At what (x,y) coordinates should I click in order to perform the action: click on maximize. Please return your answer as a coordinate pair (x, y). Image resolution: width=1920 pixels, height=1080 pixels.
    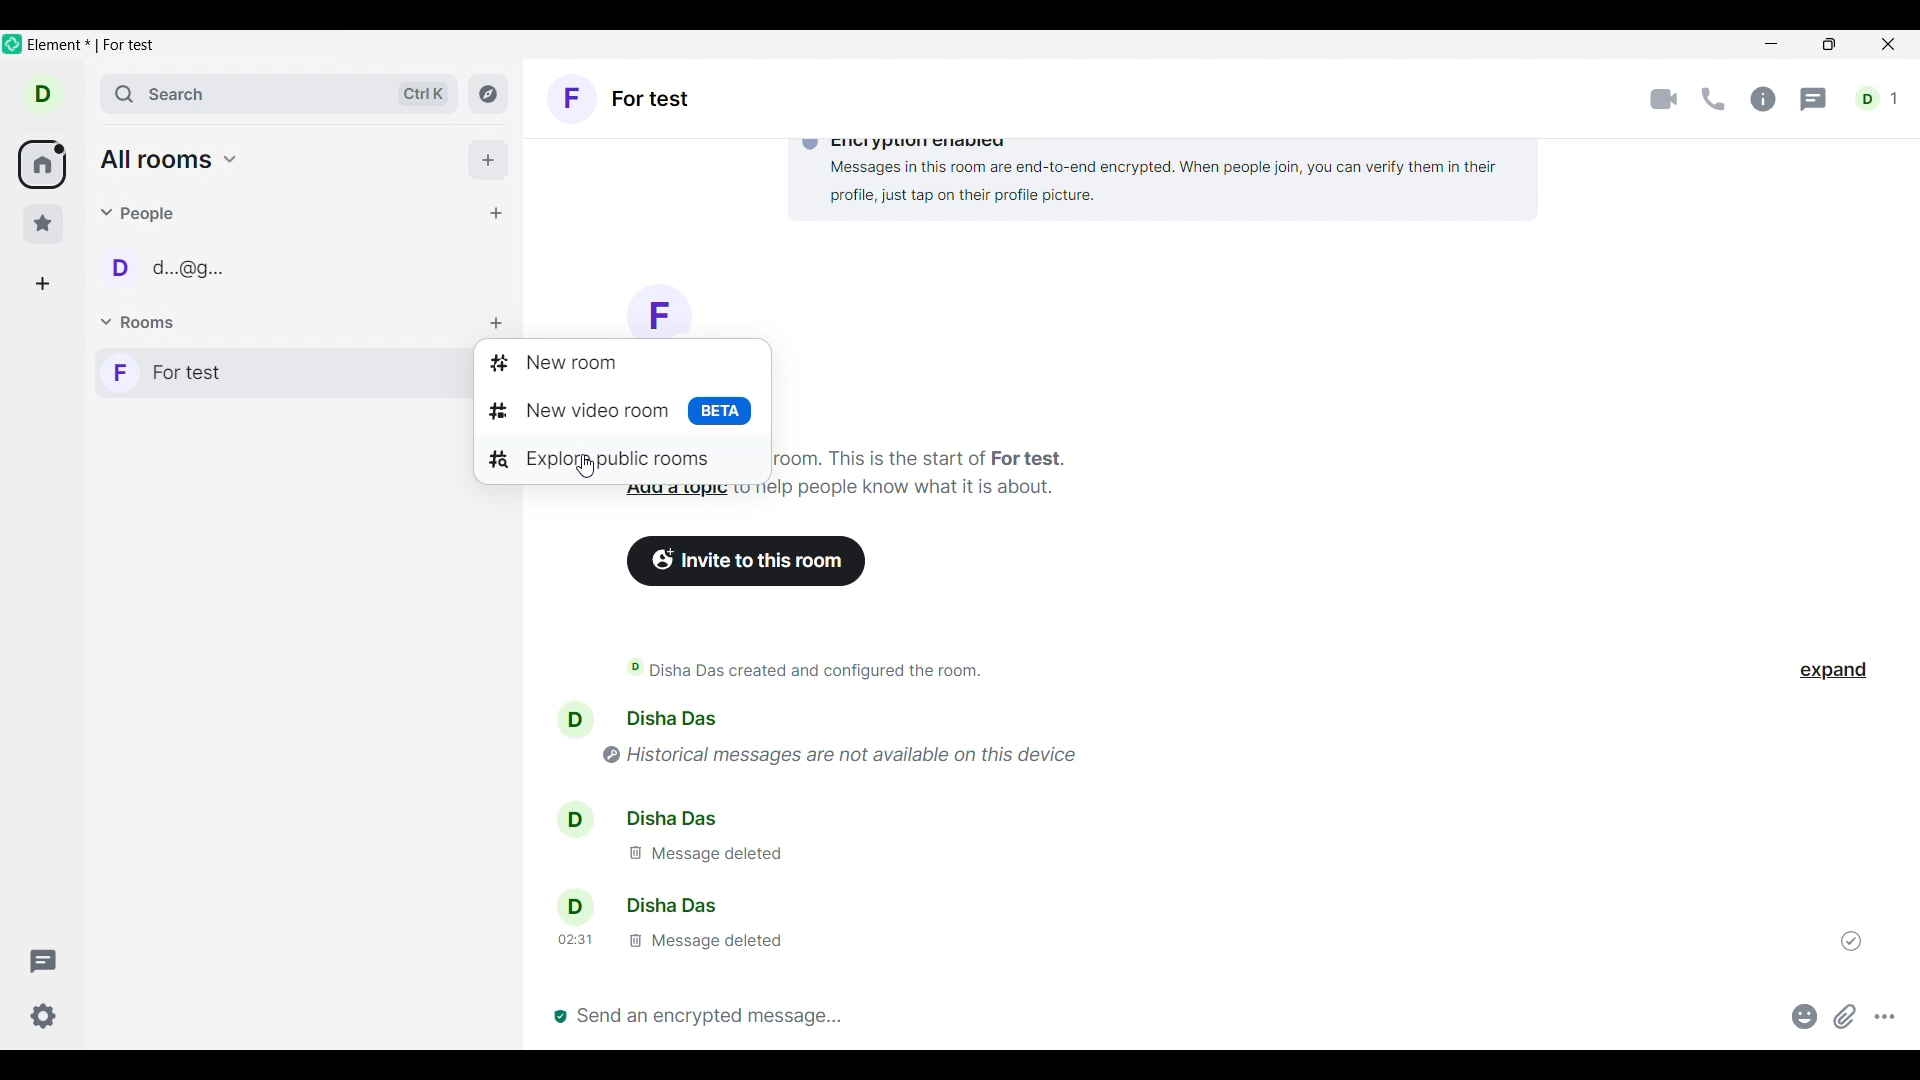
    Looking at the image, I should click on (1826, 47).